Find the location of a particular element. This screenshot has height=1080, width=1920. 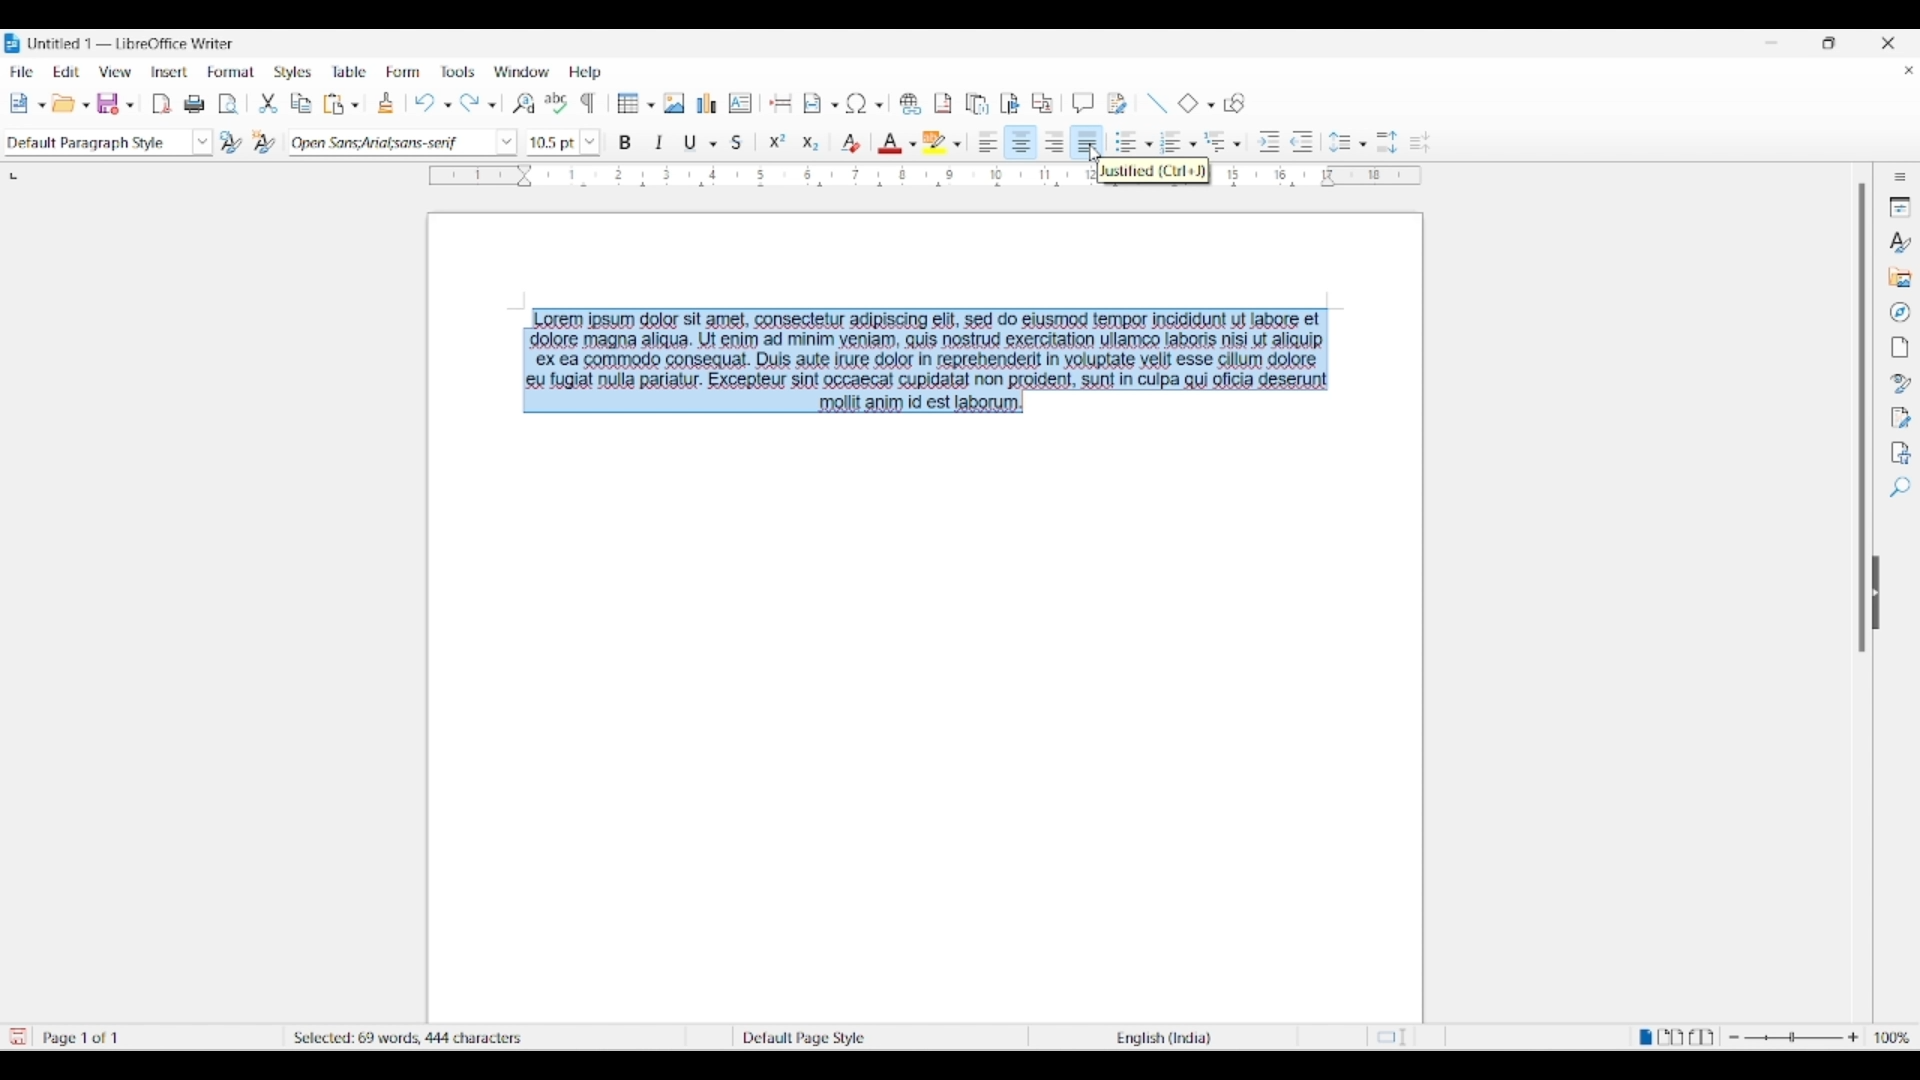

Toggle unordered list options is located at coordinates (1147, 145).